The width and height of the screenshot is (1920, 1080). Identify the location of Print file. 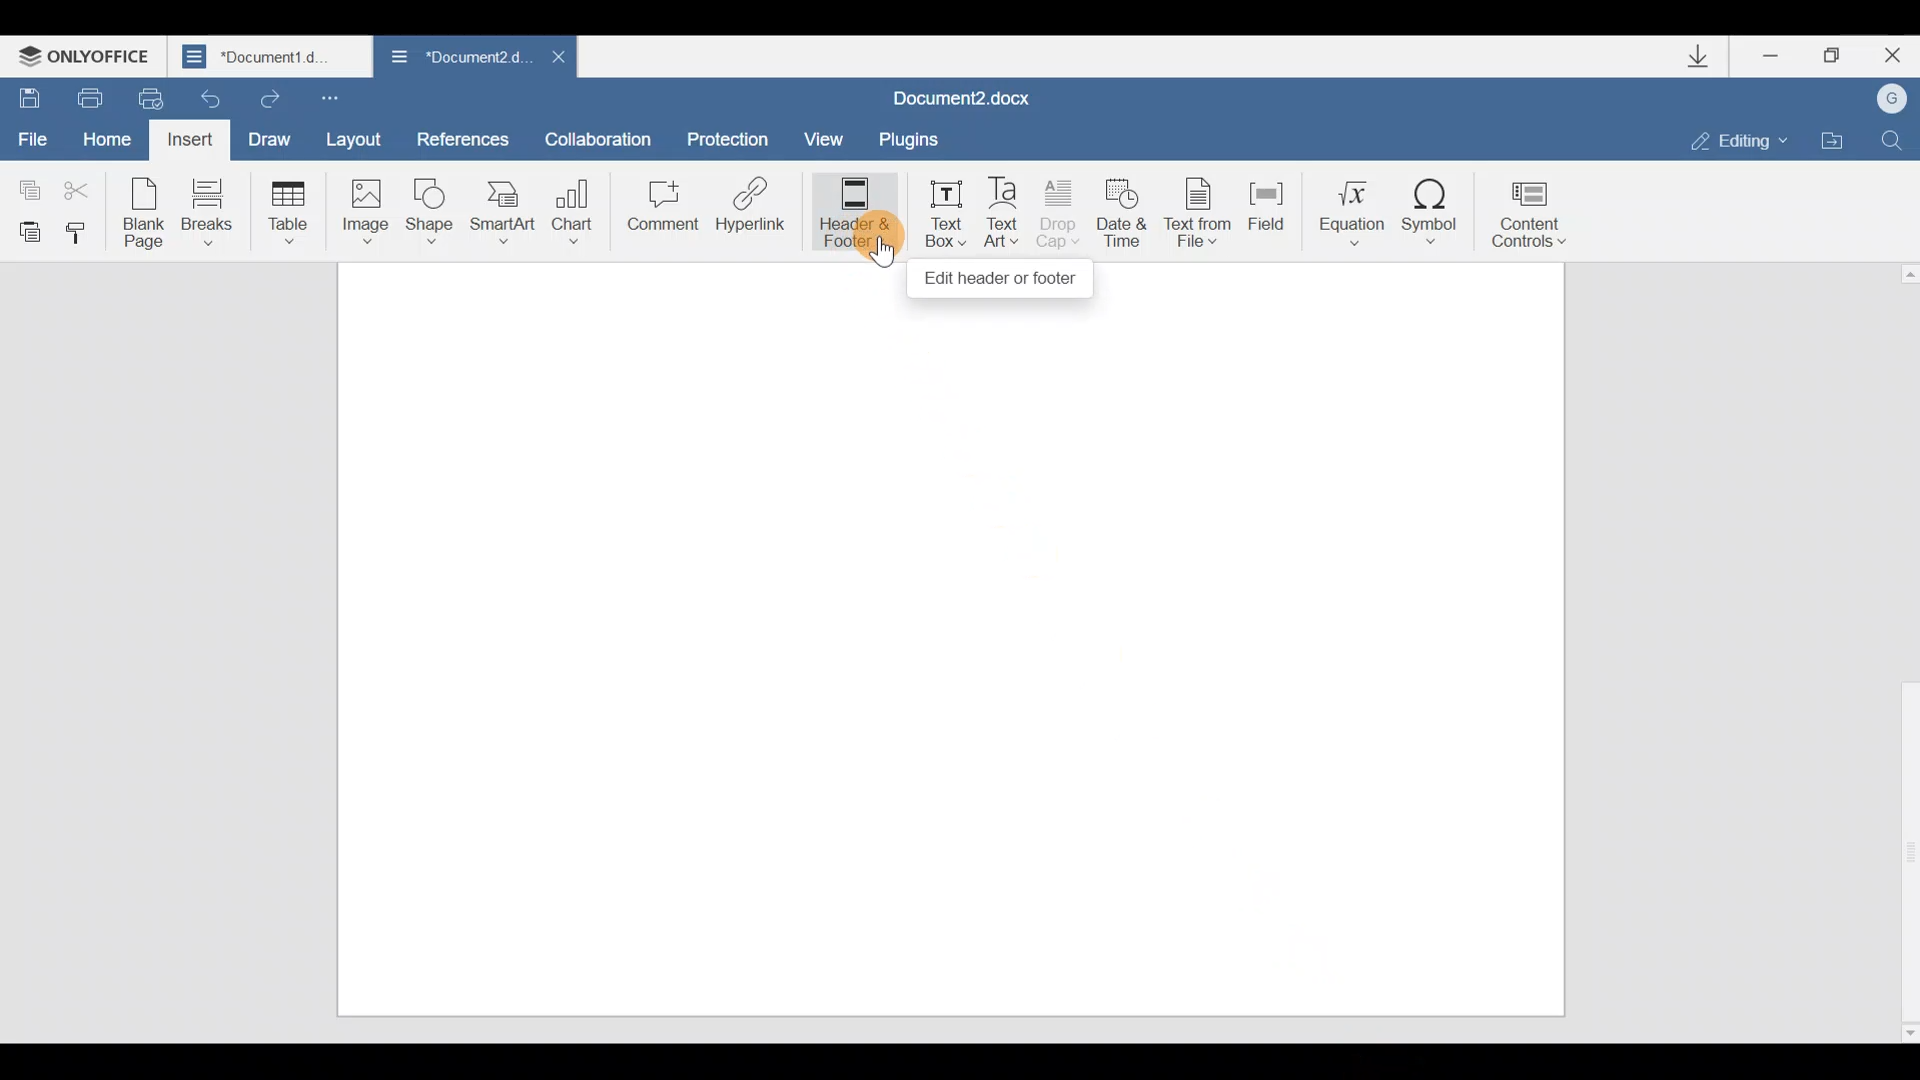
(85, 97).